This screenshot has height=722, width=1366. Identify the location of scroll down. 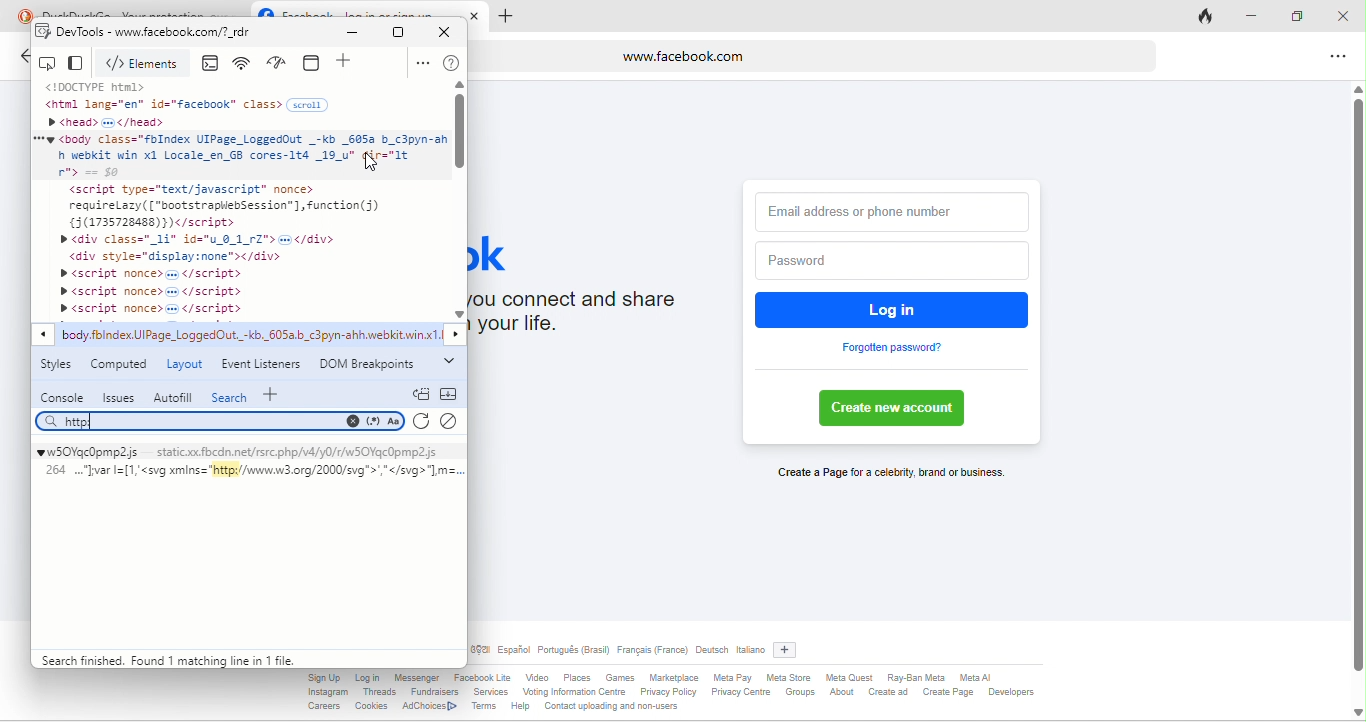
(459, 314).